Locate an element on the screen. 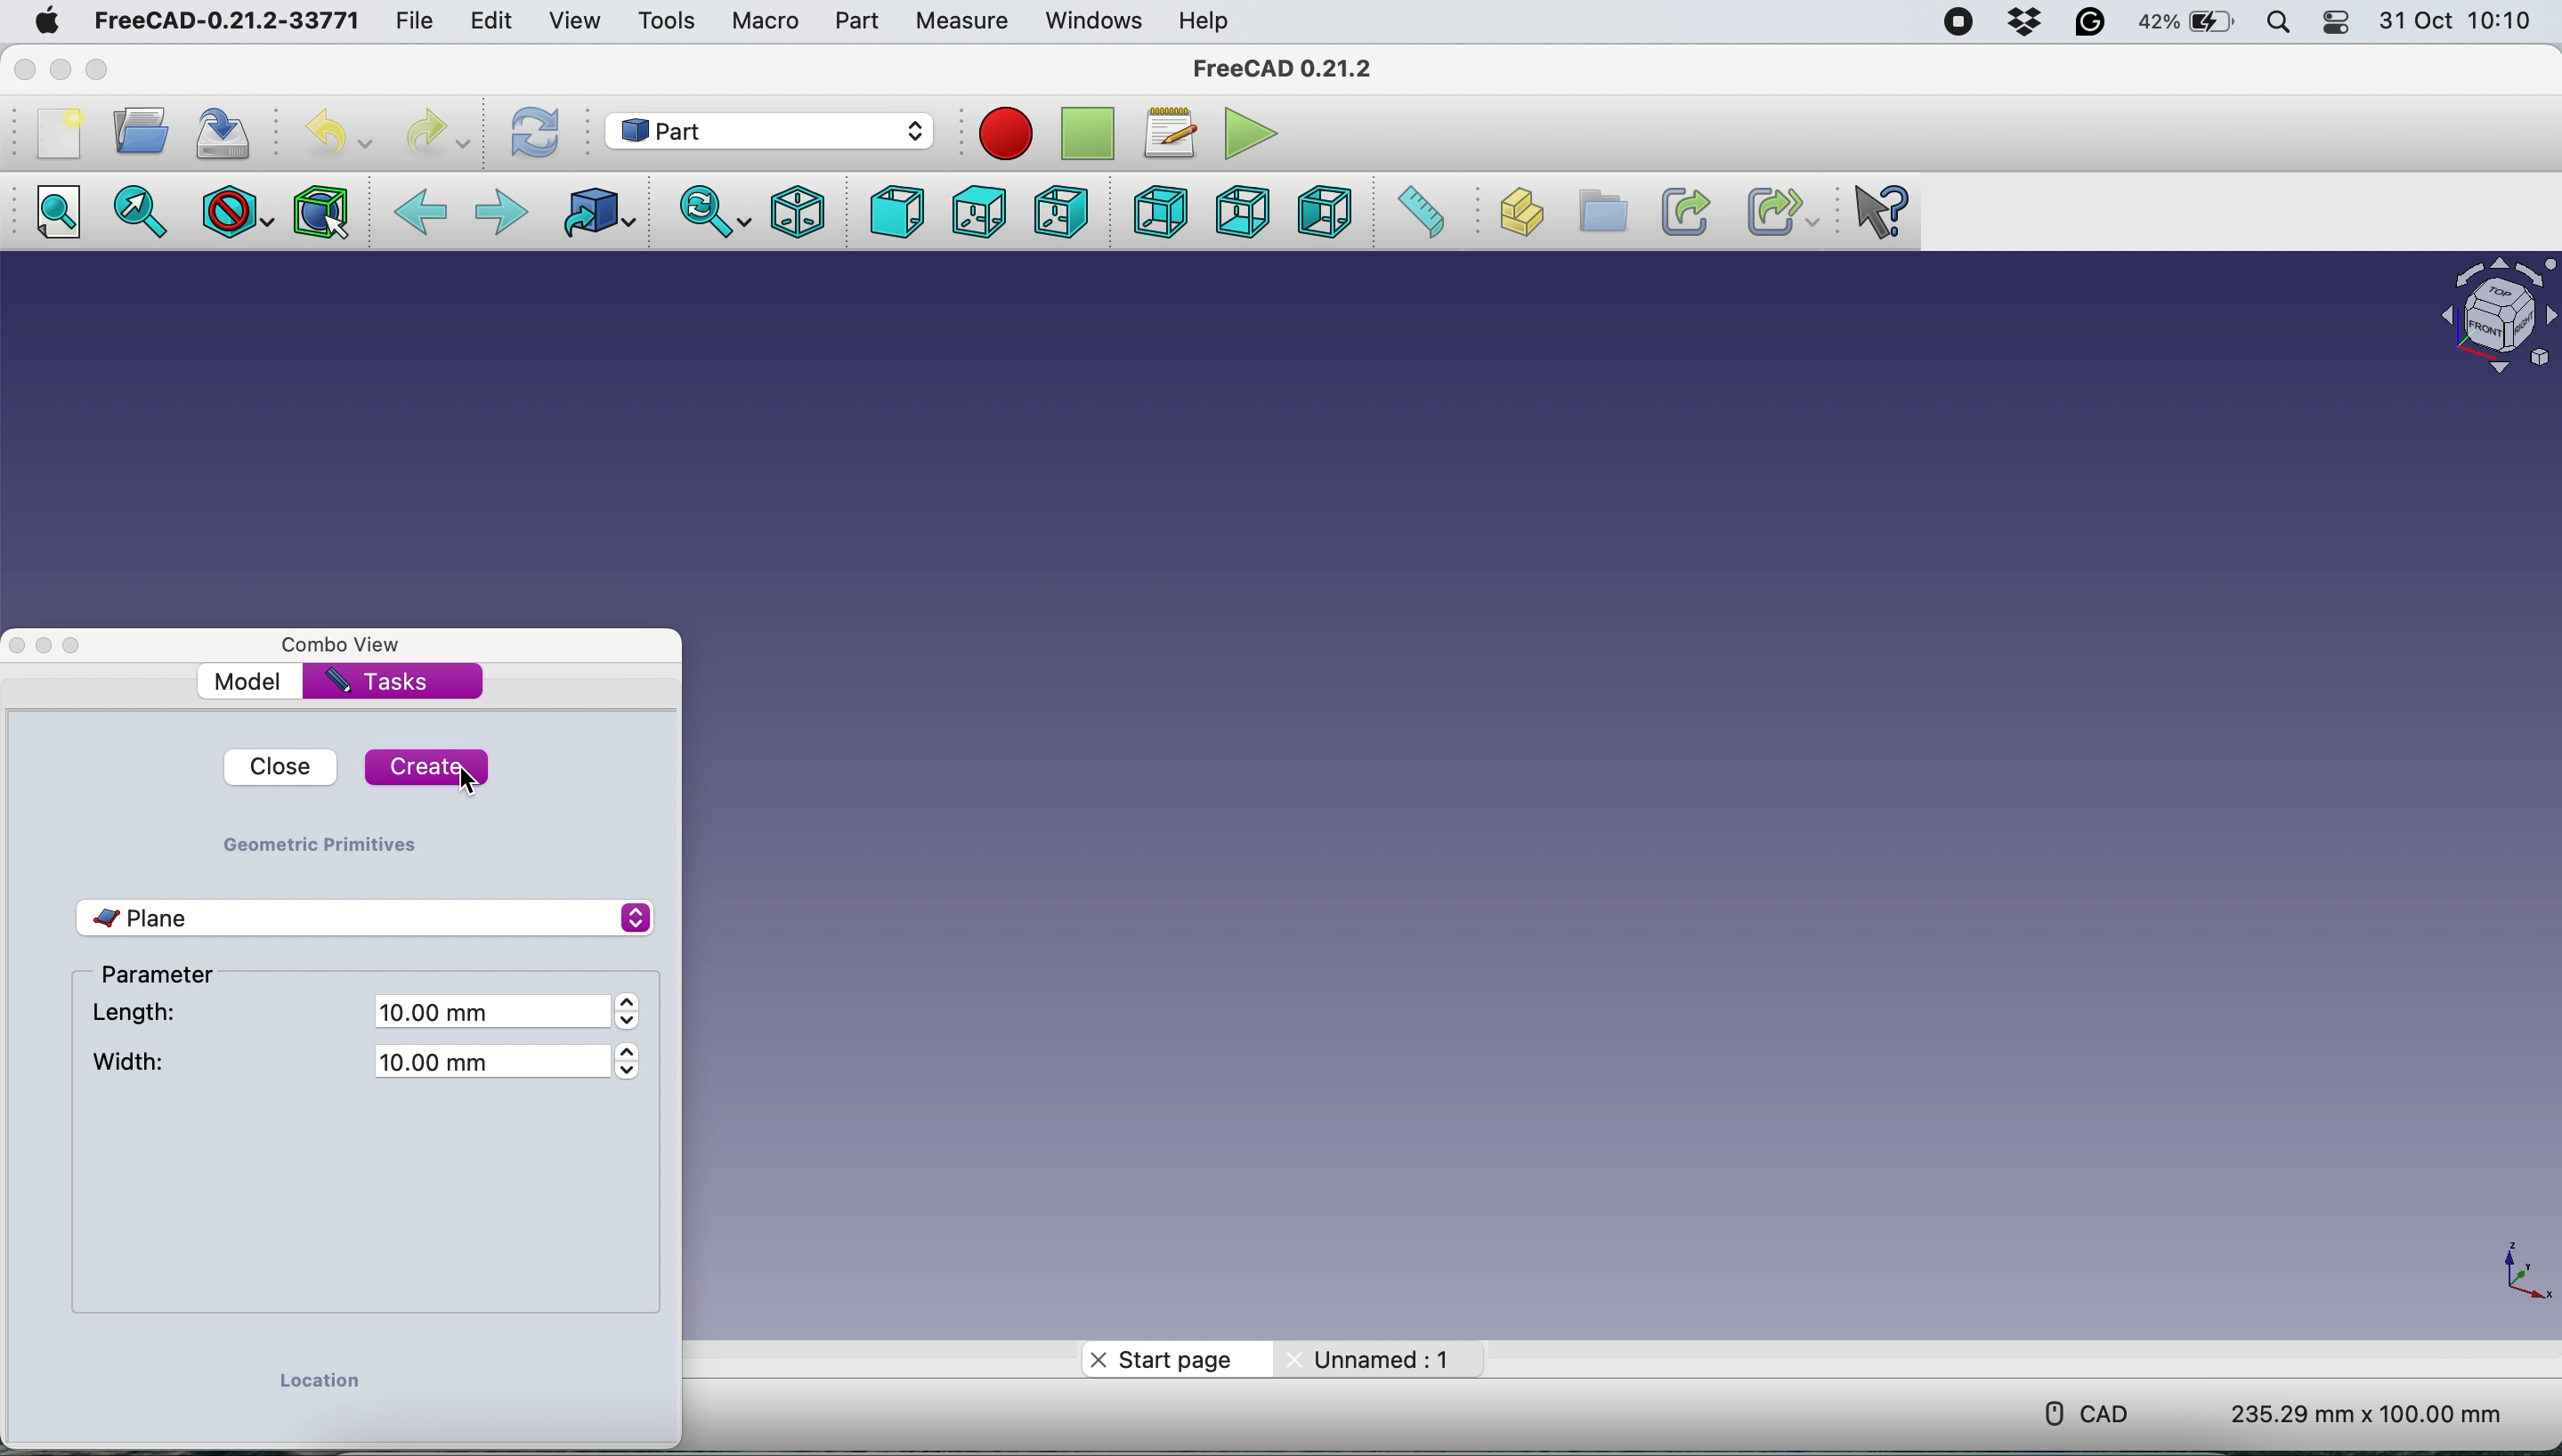 The width and height of the screenshot is (2562, 1456). 10.00 mm is located at coordinates (500, 1013).